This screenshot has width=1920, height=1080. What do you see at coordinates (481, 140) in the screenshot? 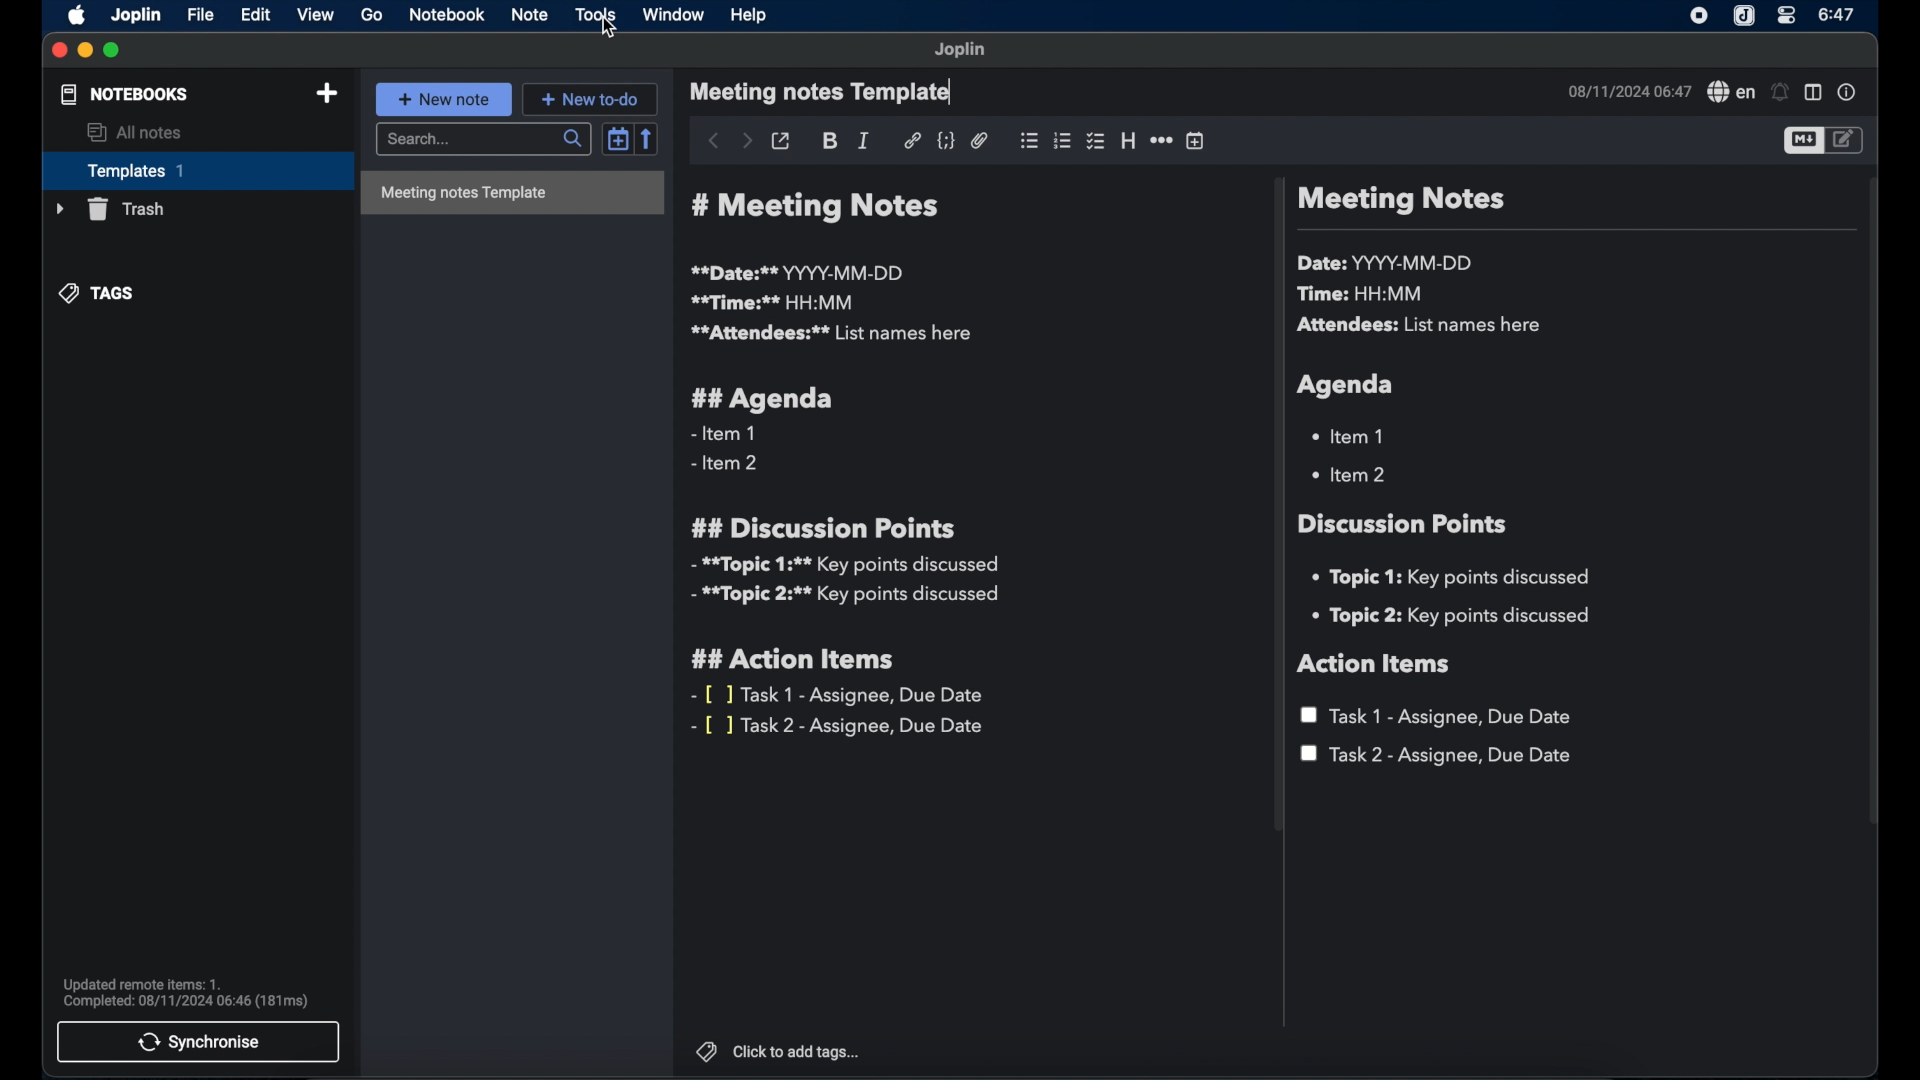
I see `search` at bounding box center [481, 140].